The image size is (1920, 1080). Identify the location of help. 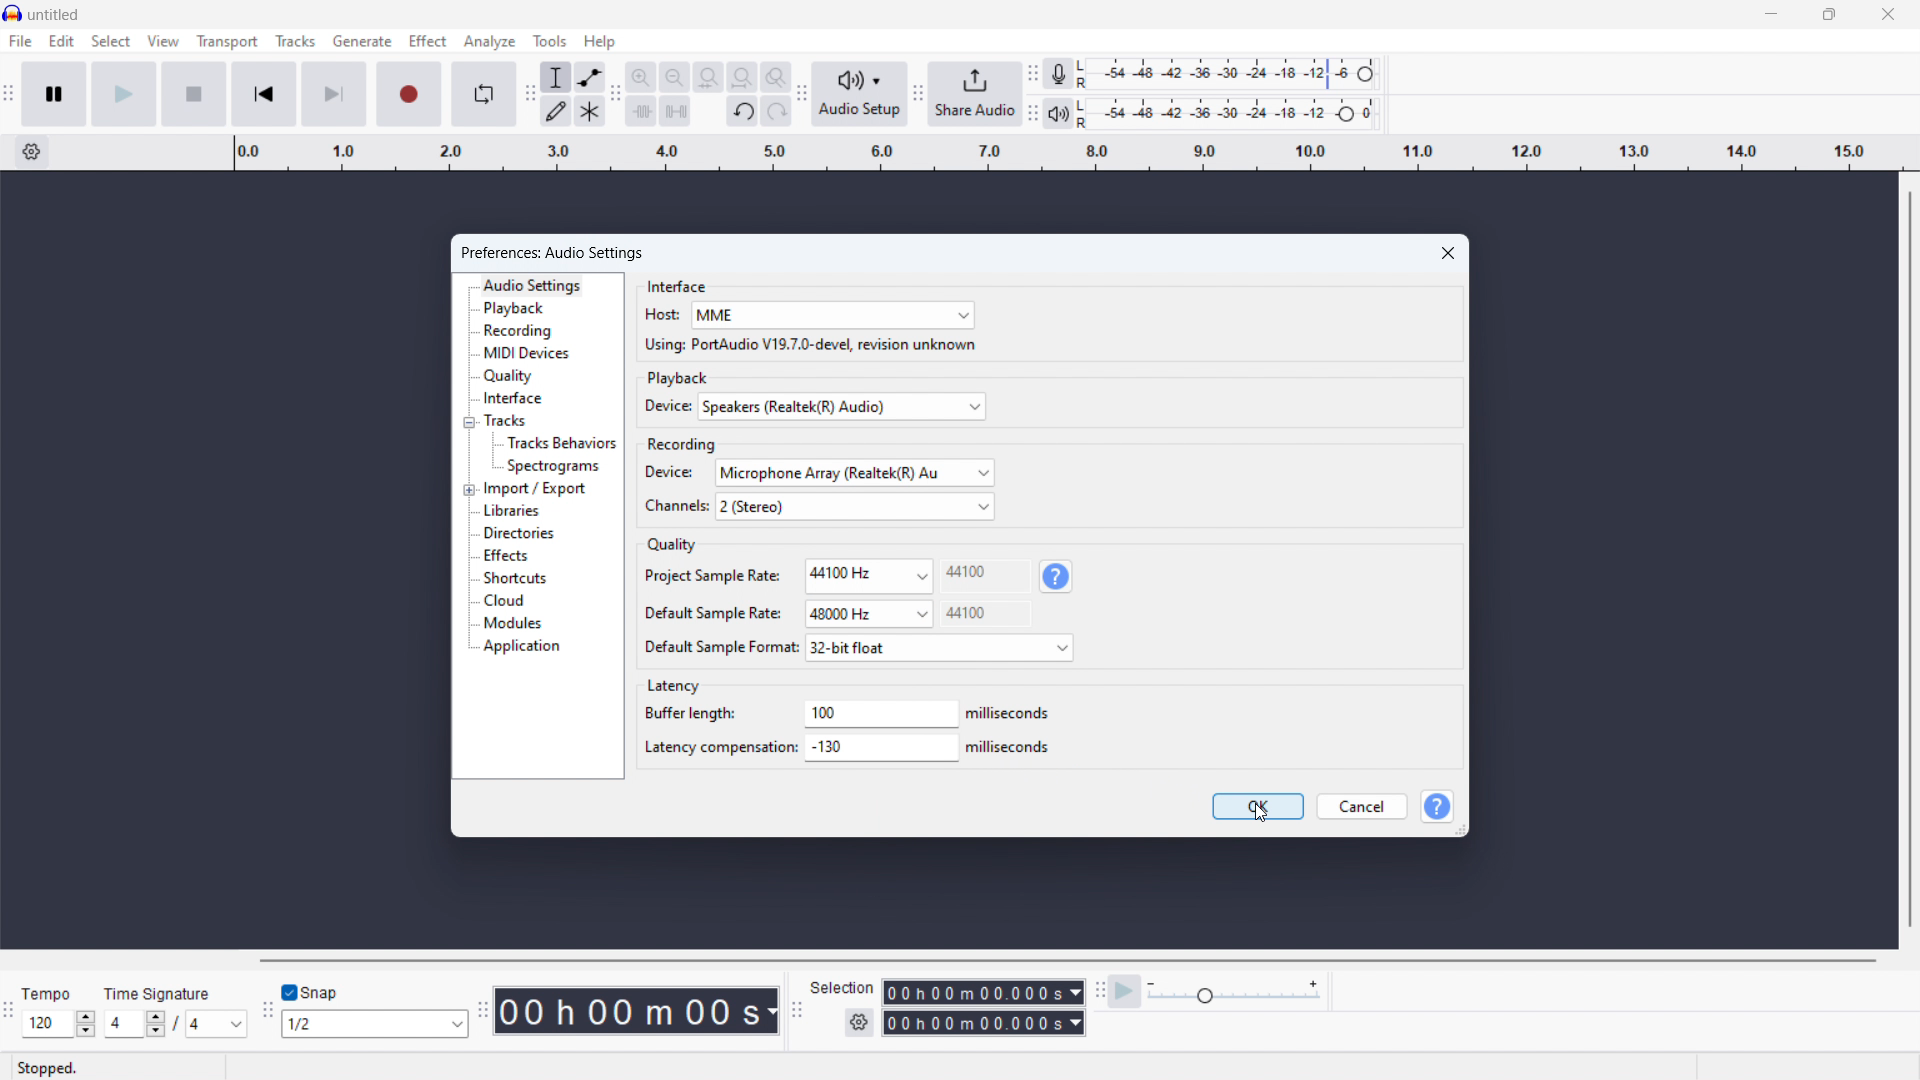
(600, 41).